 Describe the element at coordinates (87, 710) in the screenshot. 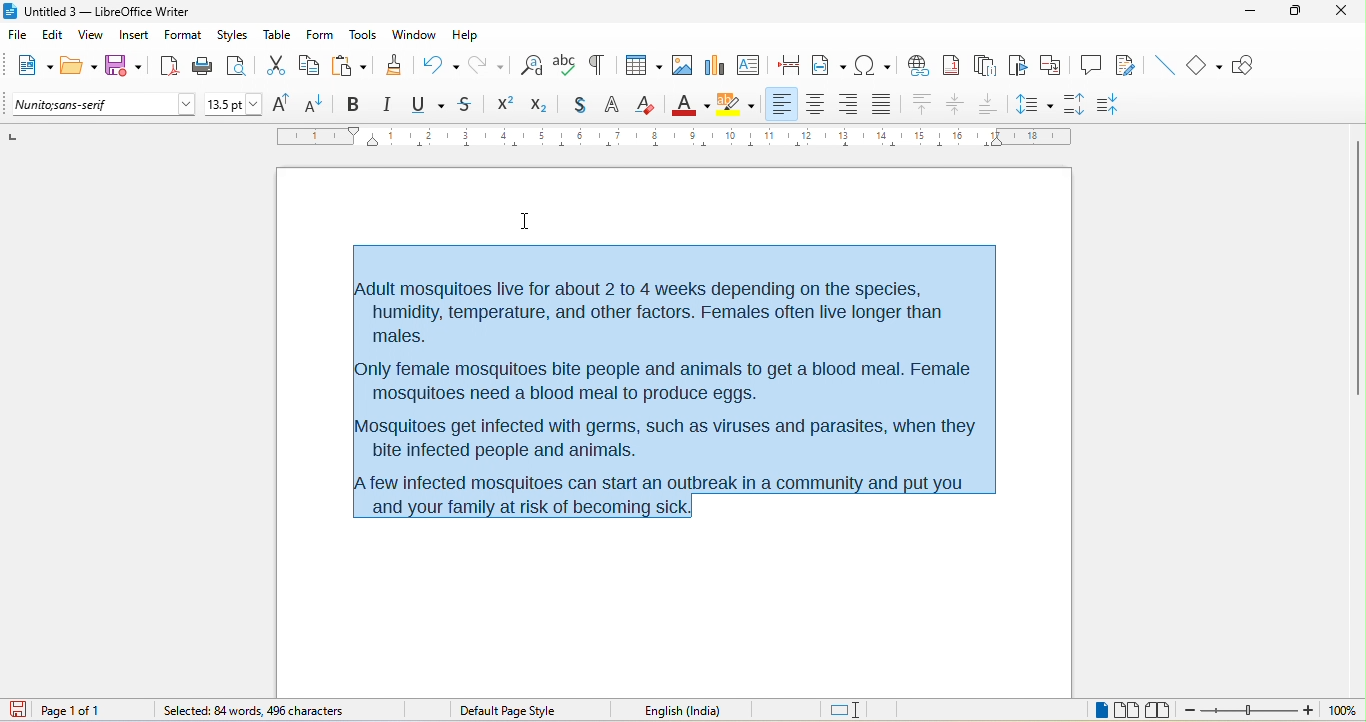

I see `page 1 of 1` at that location.